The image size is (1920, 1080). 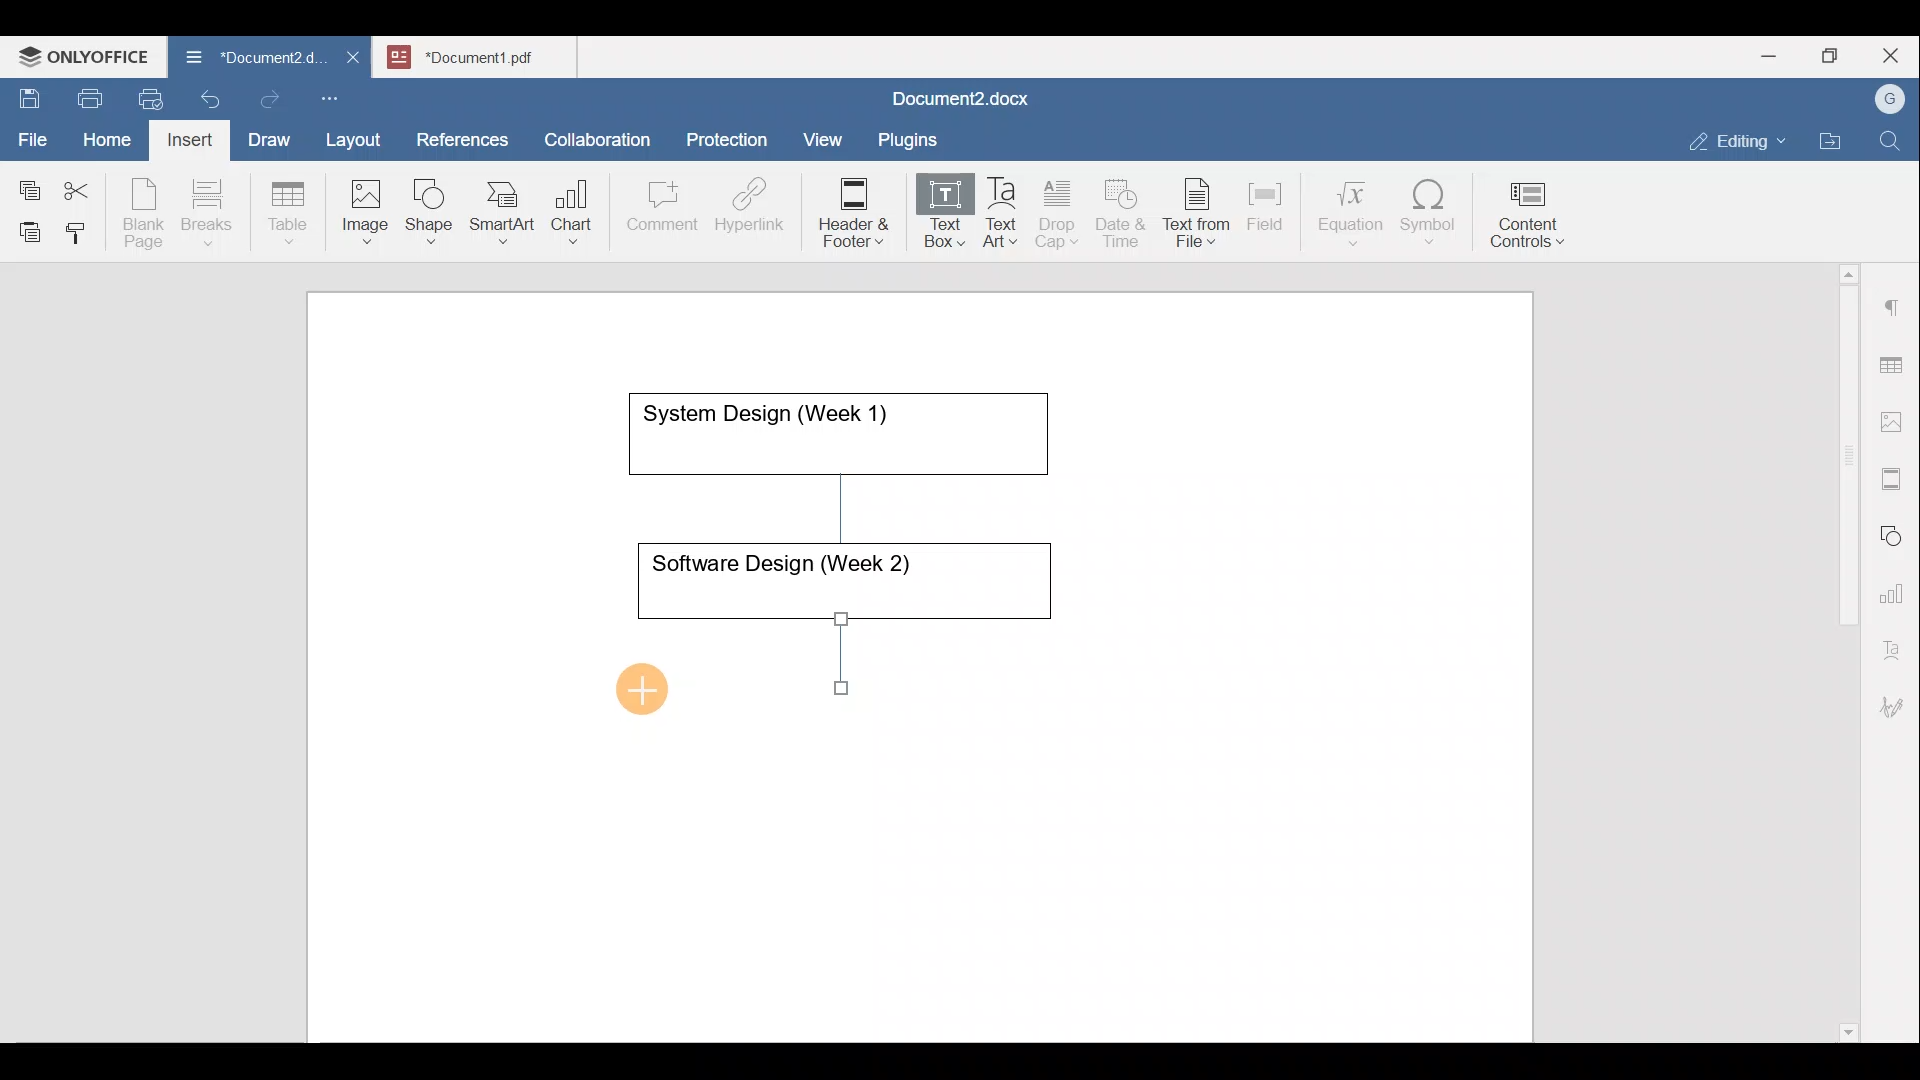 What do you see at coordinates (269, 100) in the screenshot?
I see `Redo` at bounding box center [269, 100].